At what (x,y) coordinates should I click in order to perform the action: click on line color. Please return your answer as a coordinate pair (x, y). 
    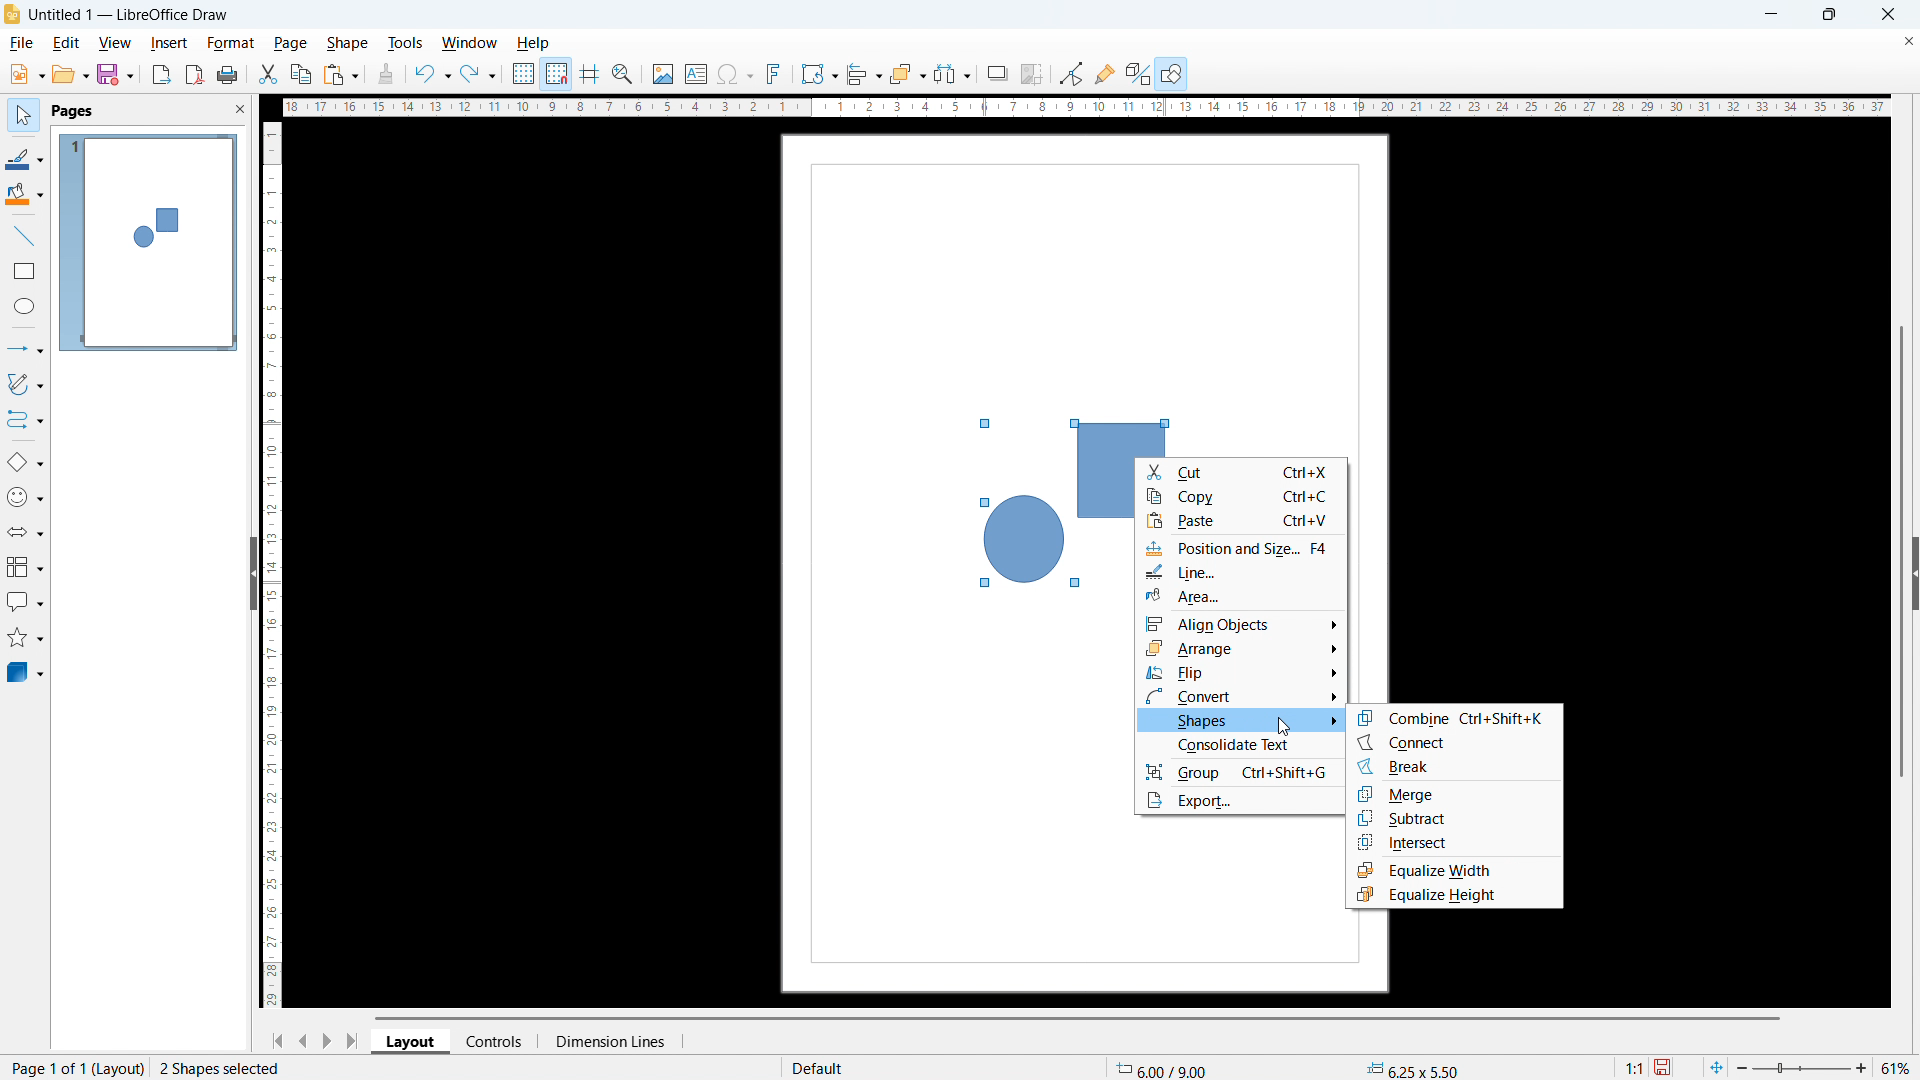
    Looking at the image, I should click on (27, 160).